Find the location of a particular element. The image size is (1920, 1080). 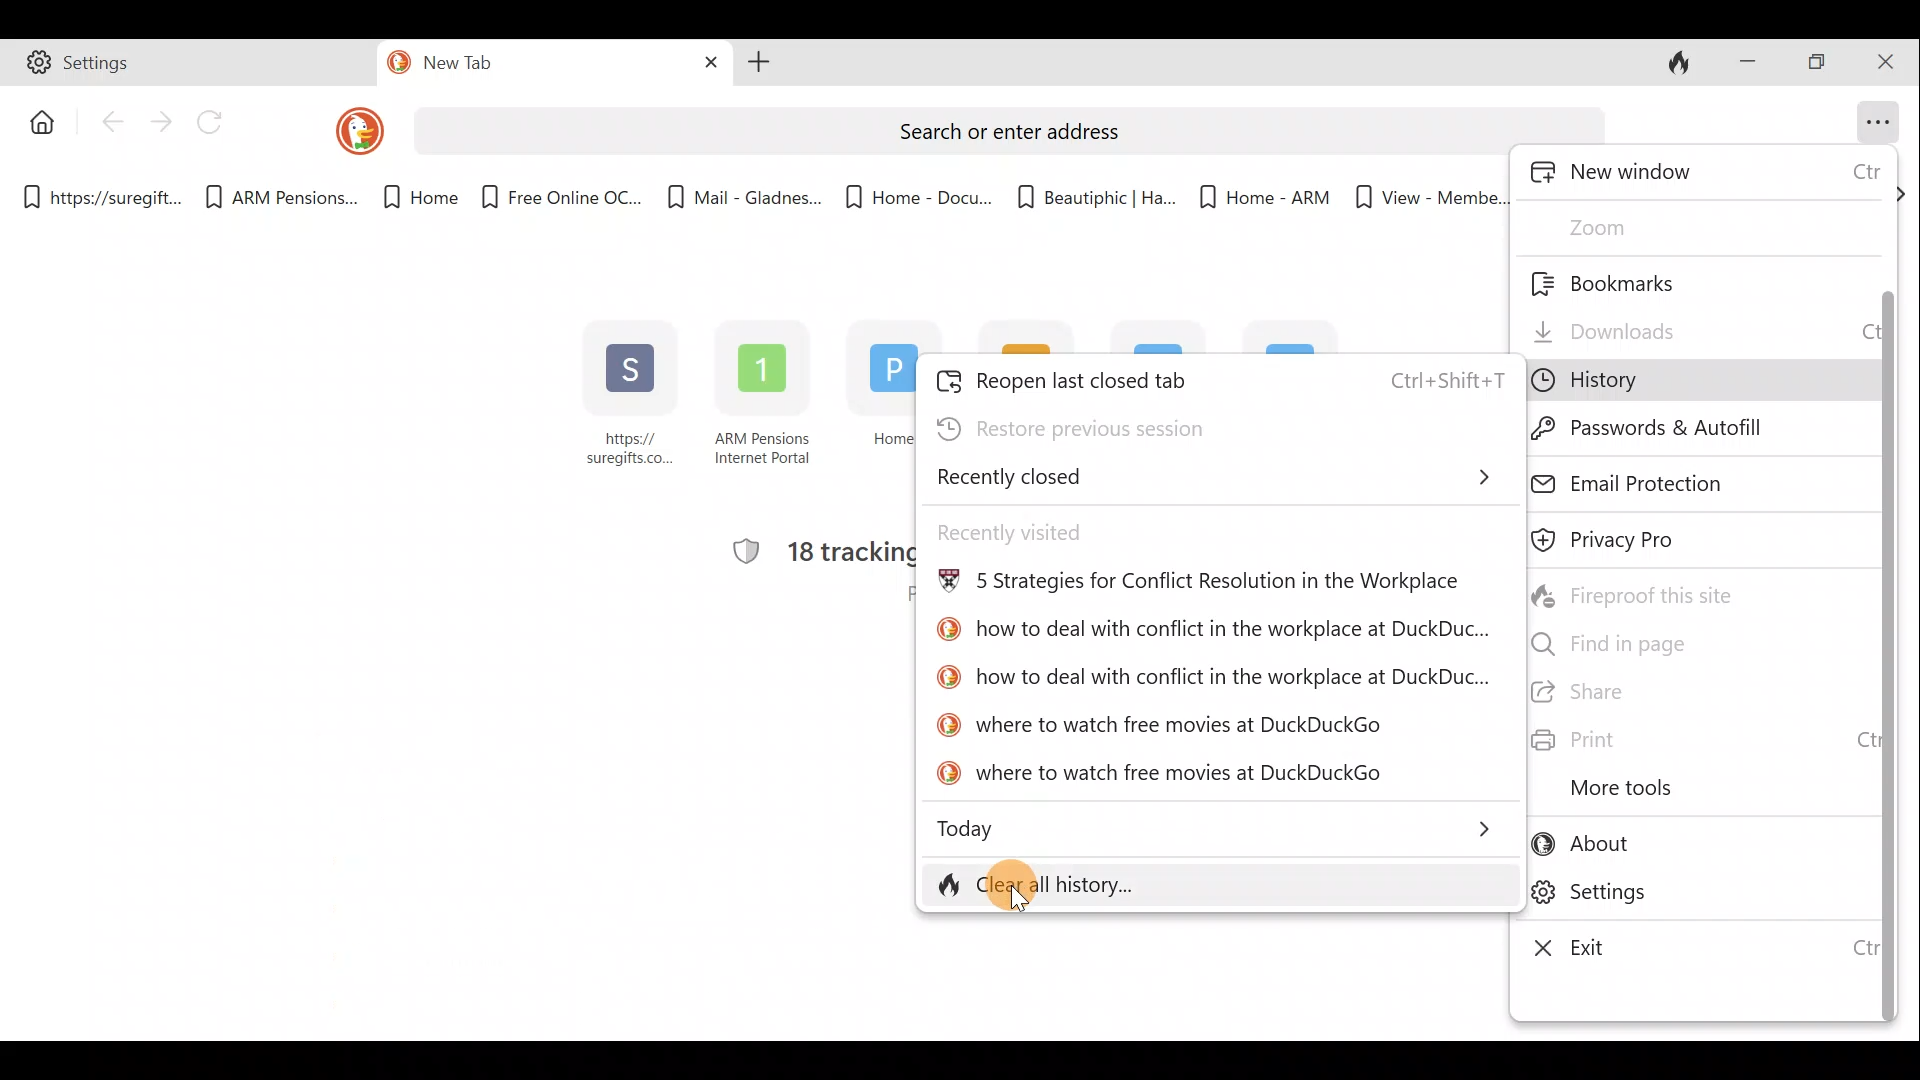

Reload is located at coordinates (219, 123).